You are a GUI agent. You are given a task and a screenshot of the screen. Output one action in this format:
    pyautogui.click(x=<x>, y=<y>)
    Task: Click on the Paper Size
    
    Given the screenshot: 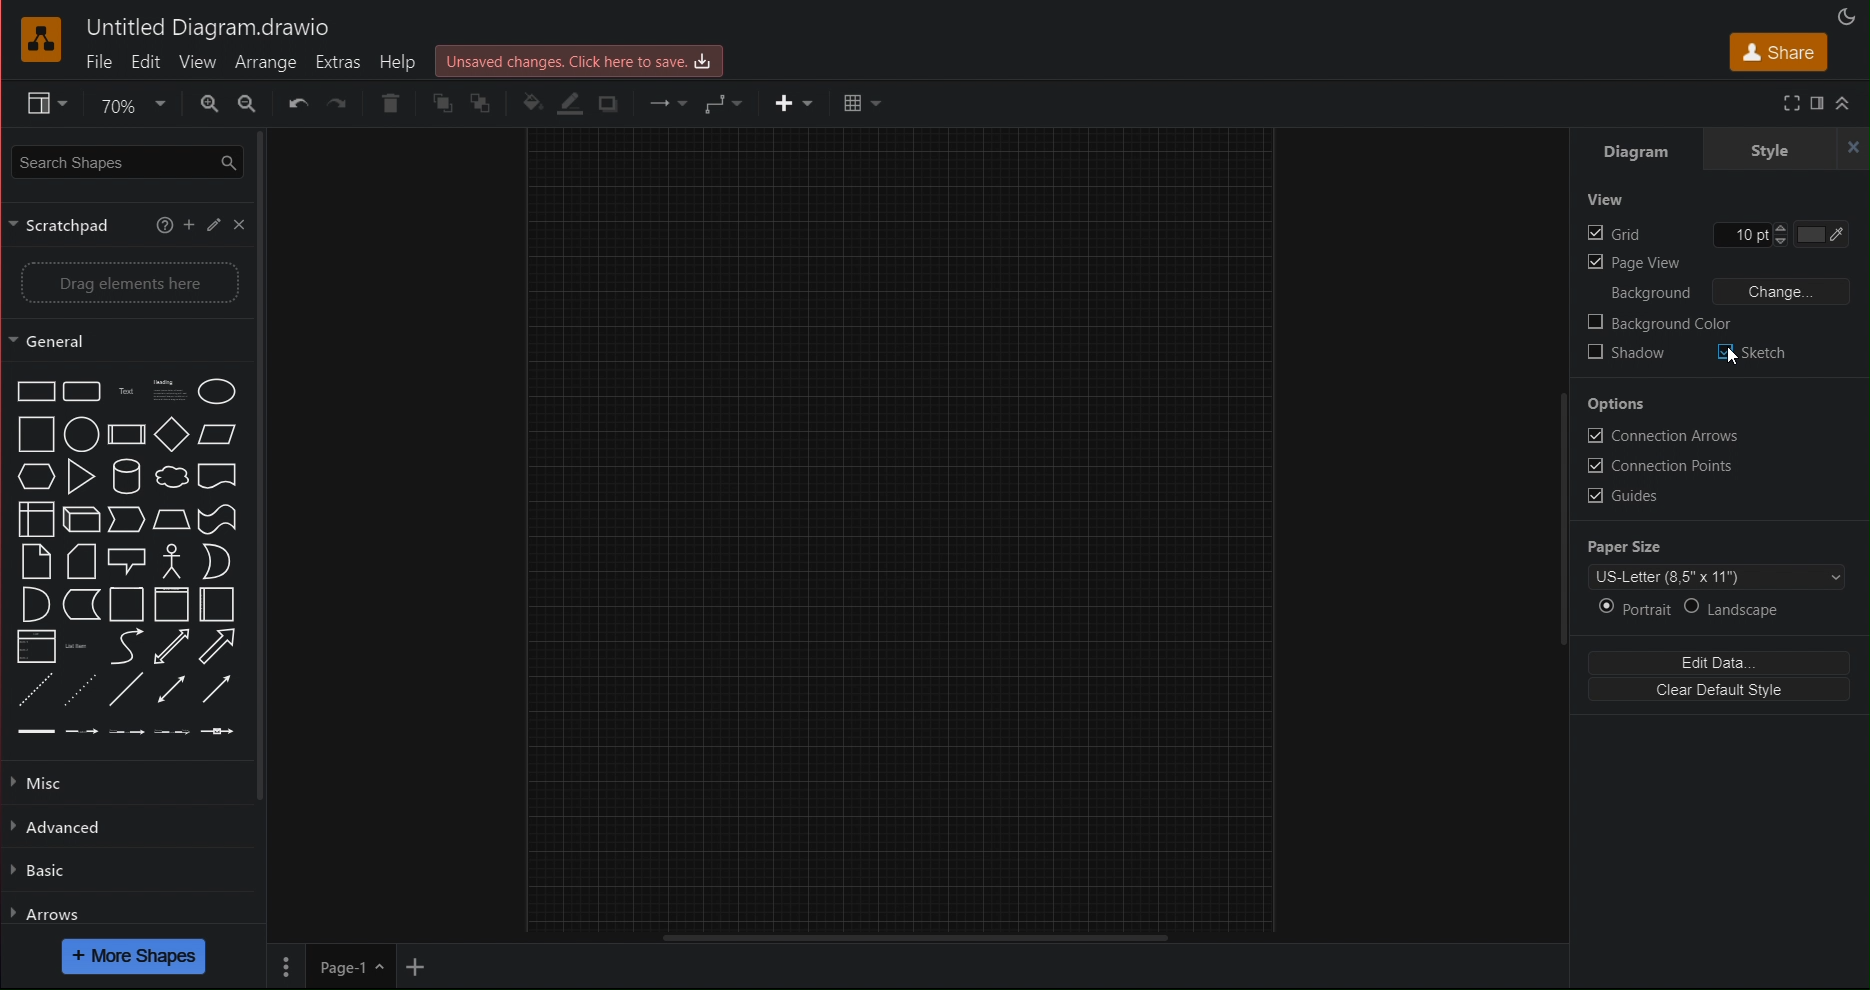 What is the action you would take?
    pyautogui.click(x=1637, y=545)
    